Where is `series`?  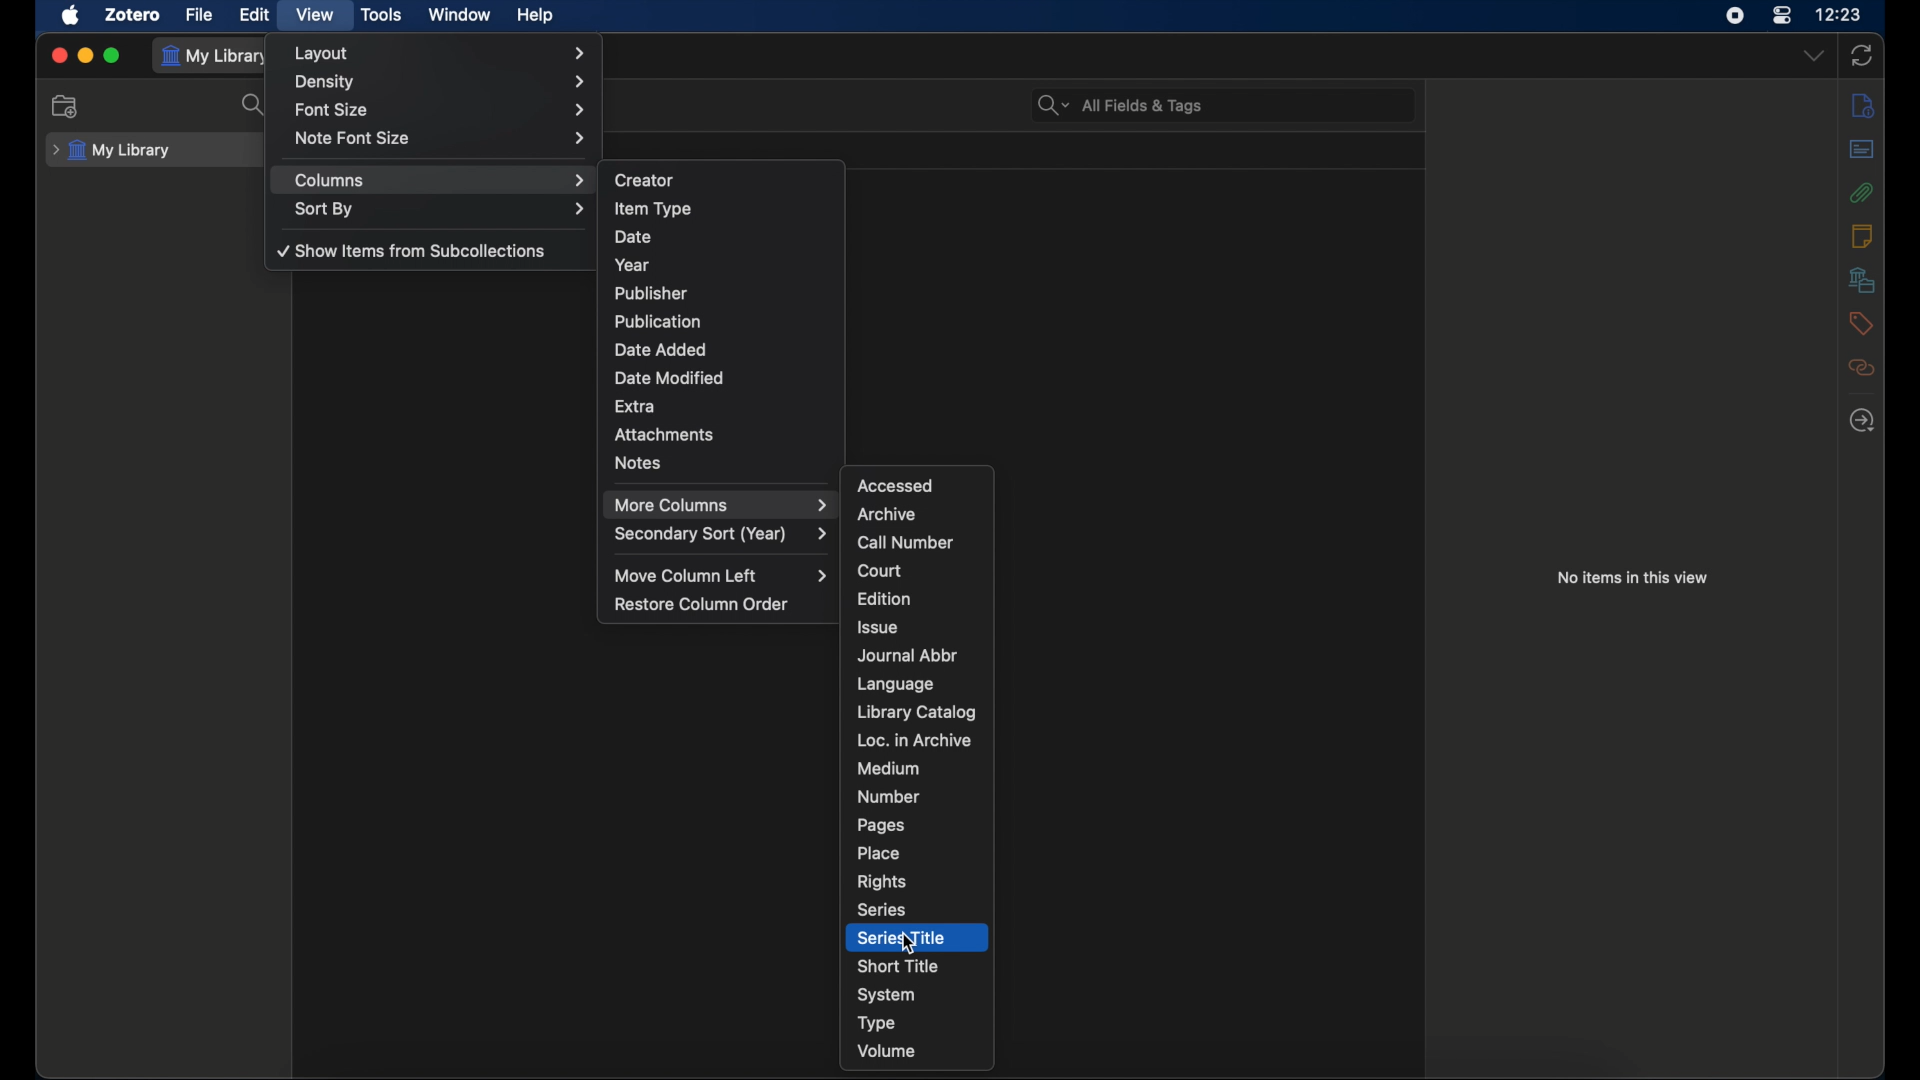 series is located at coordinates (882, 910).